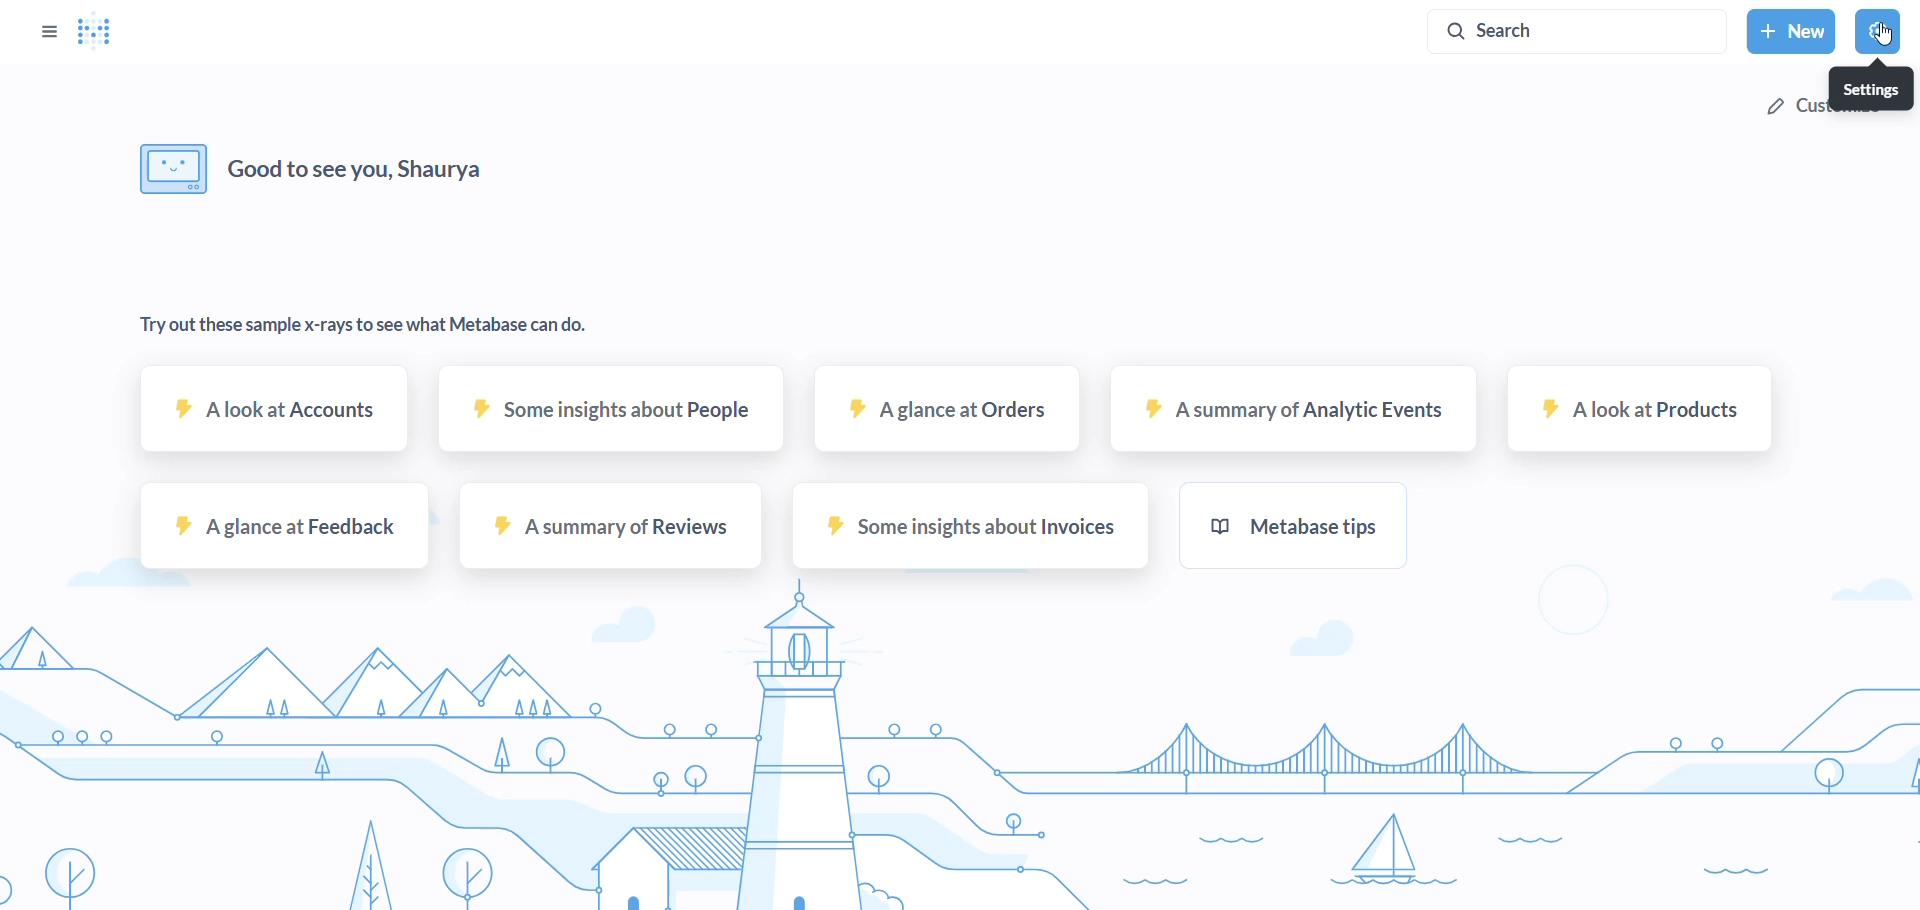 This screenshot has width=1920, height=910. I want to click on Good to see you, Shaurya, so click(315, 168).